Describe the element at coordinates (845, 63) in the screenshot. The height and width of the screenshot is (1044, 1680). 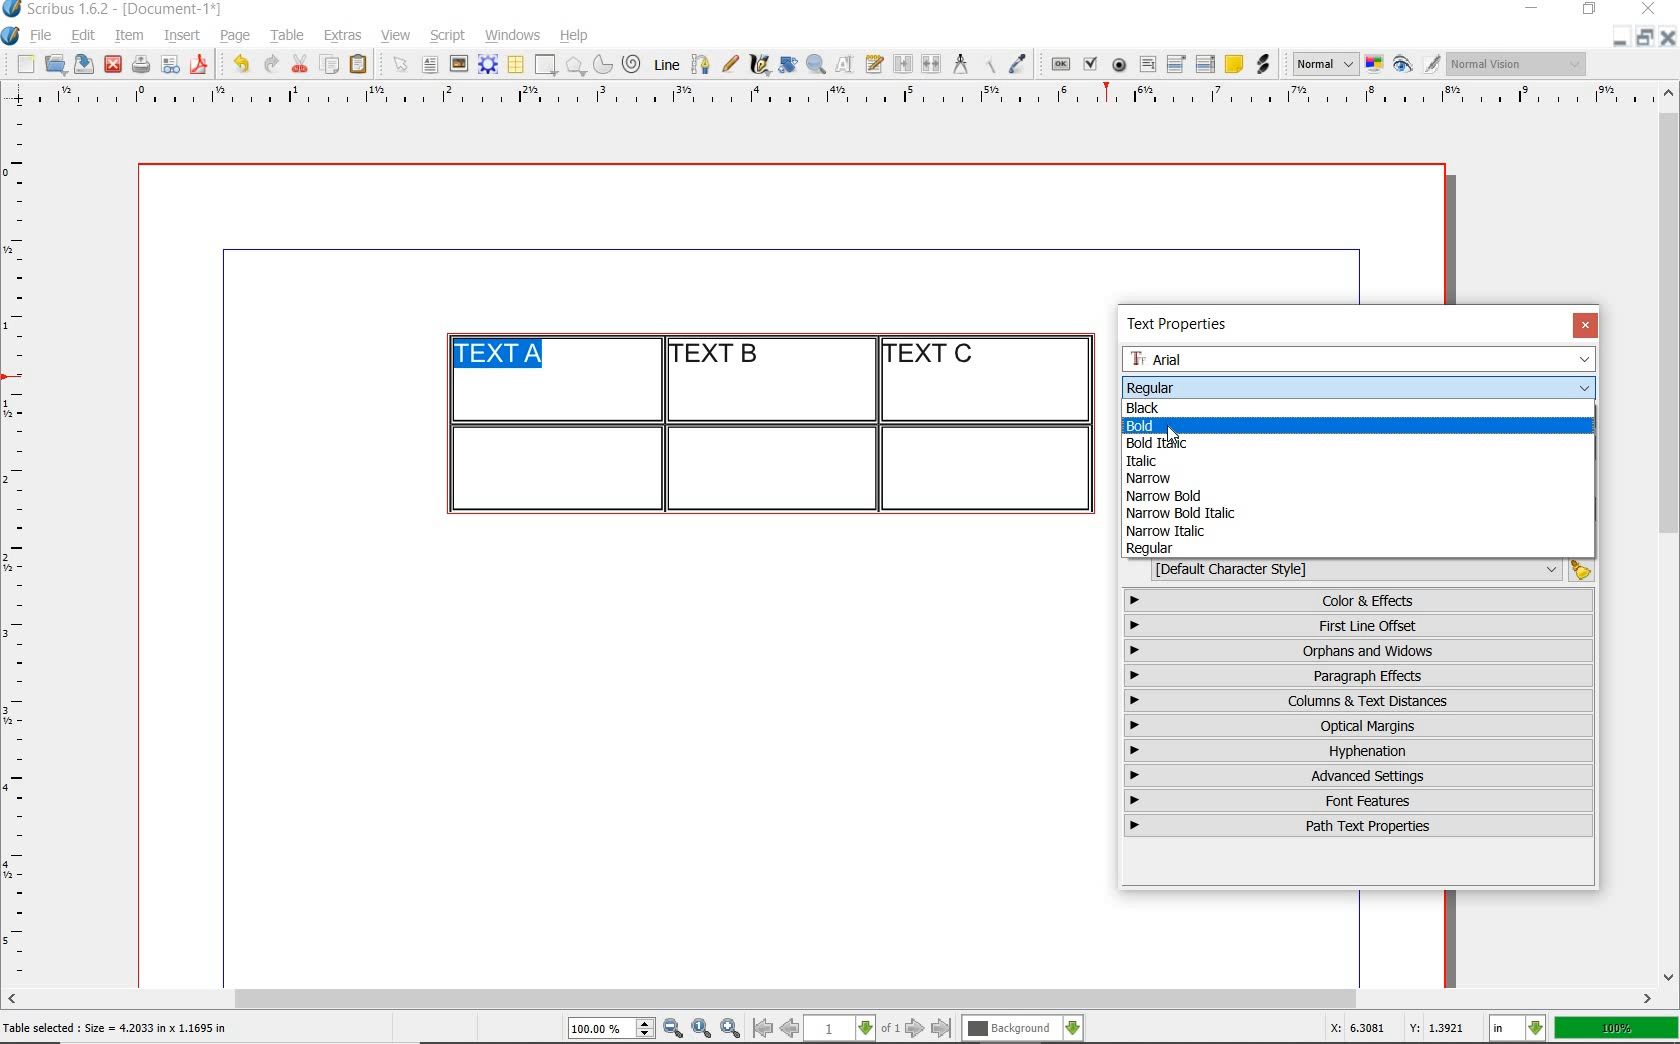
I see `edit contents of frame` at that location.